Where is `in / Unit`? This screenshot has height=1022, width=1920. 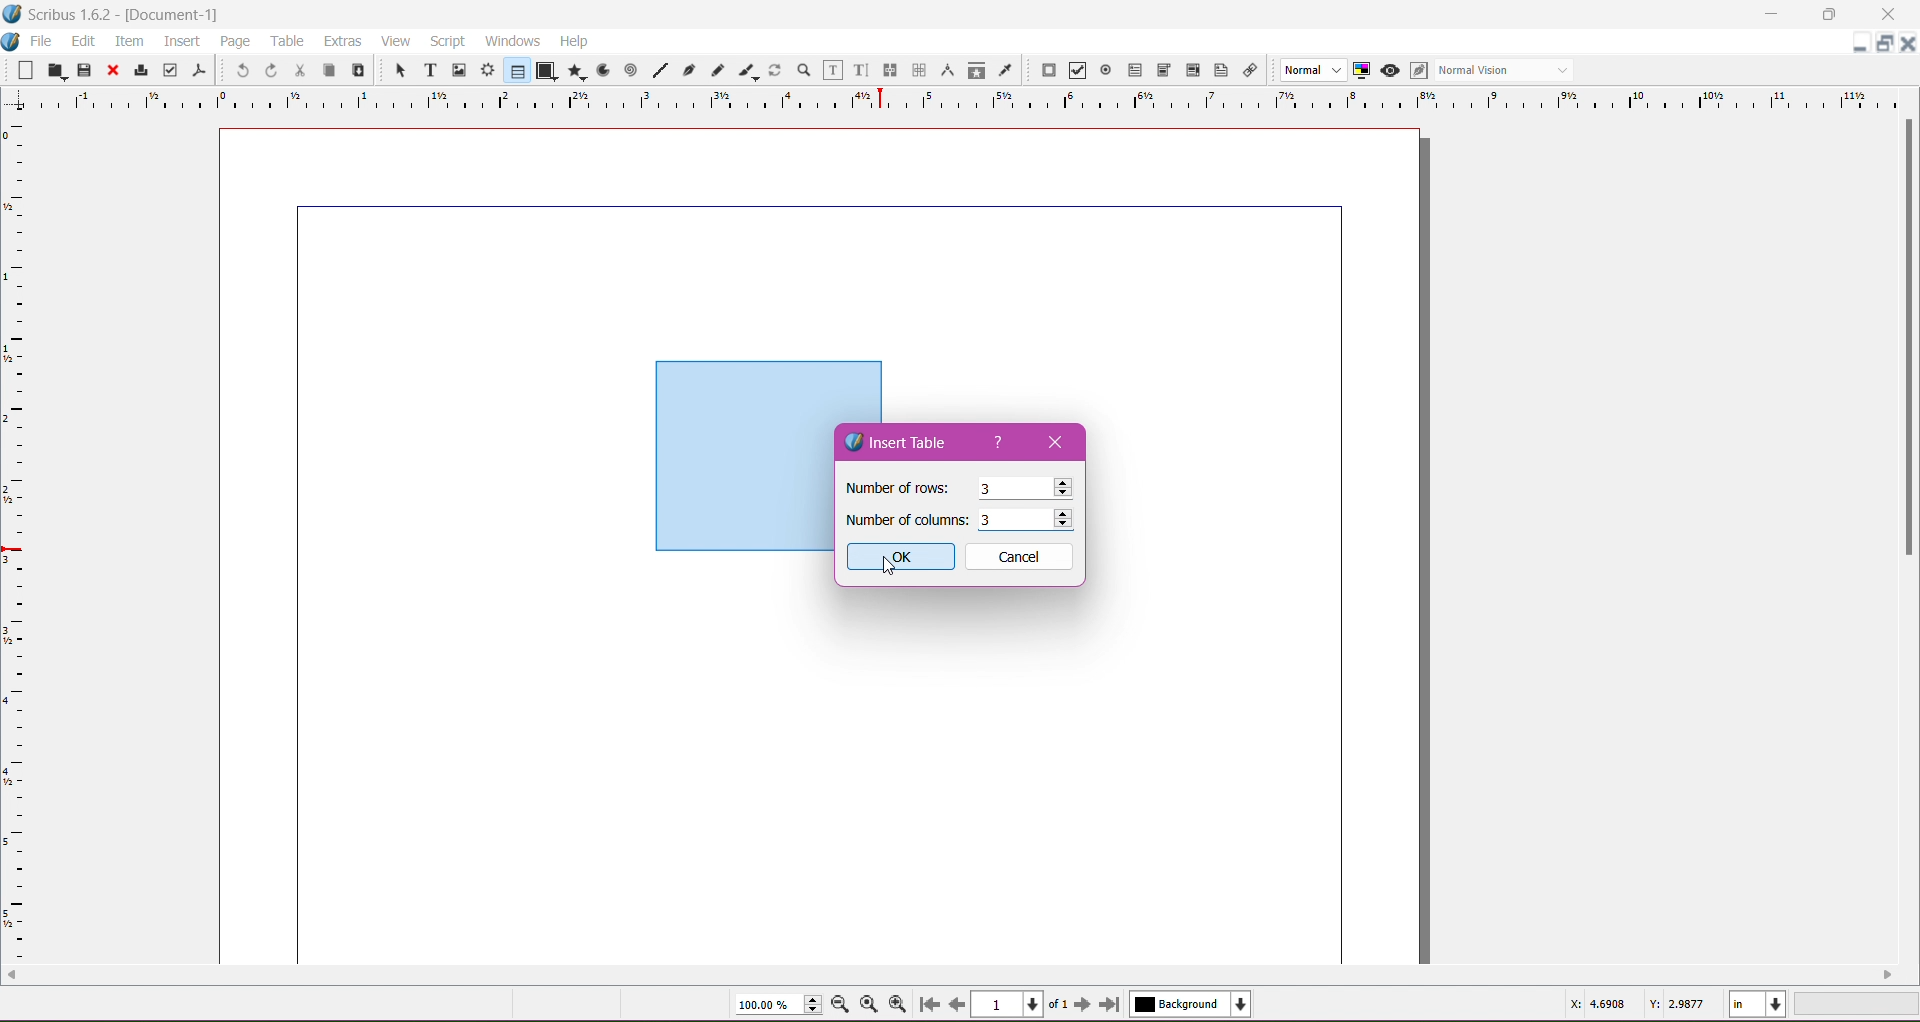 in / Unit is located at coordinates (1759, 1001).